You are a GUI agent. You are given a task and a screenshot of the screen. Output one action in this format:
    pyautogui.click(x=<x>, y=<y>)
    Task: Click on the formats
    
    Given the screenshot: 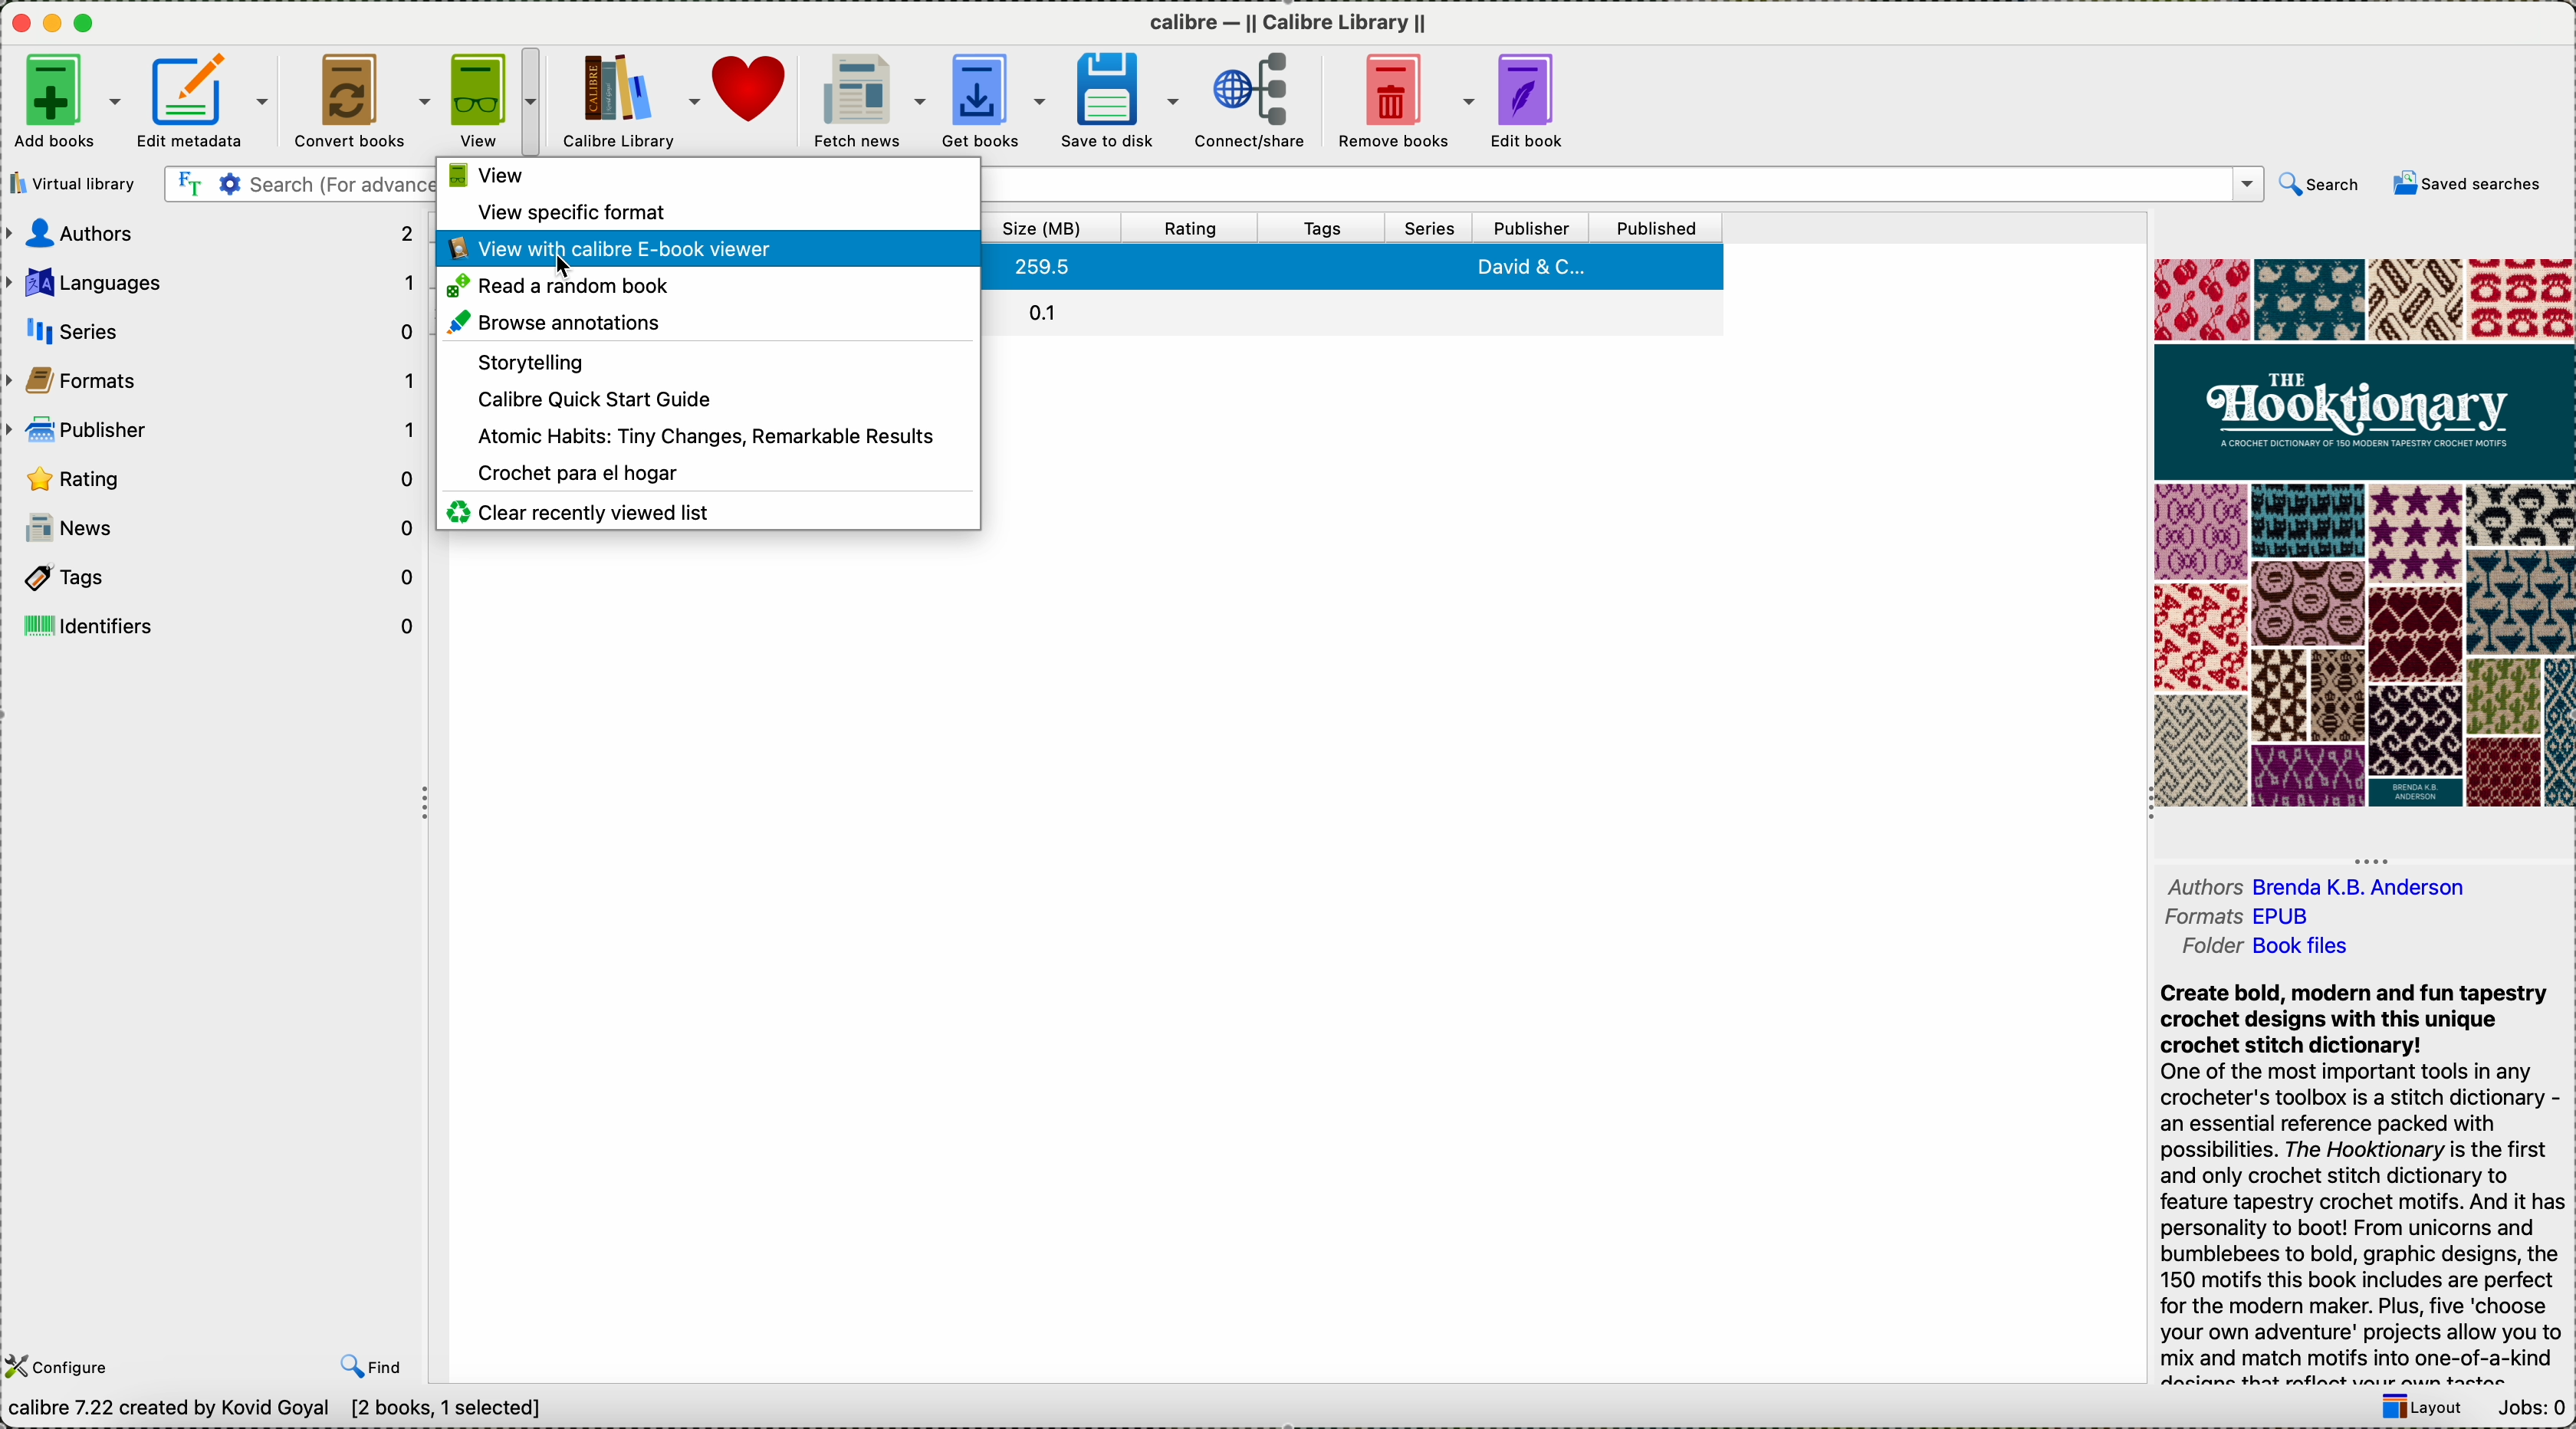 What is the action you would take?
    pyautogui.click(x=214, y=379)
    